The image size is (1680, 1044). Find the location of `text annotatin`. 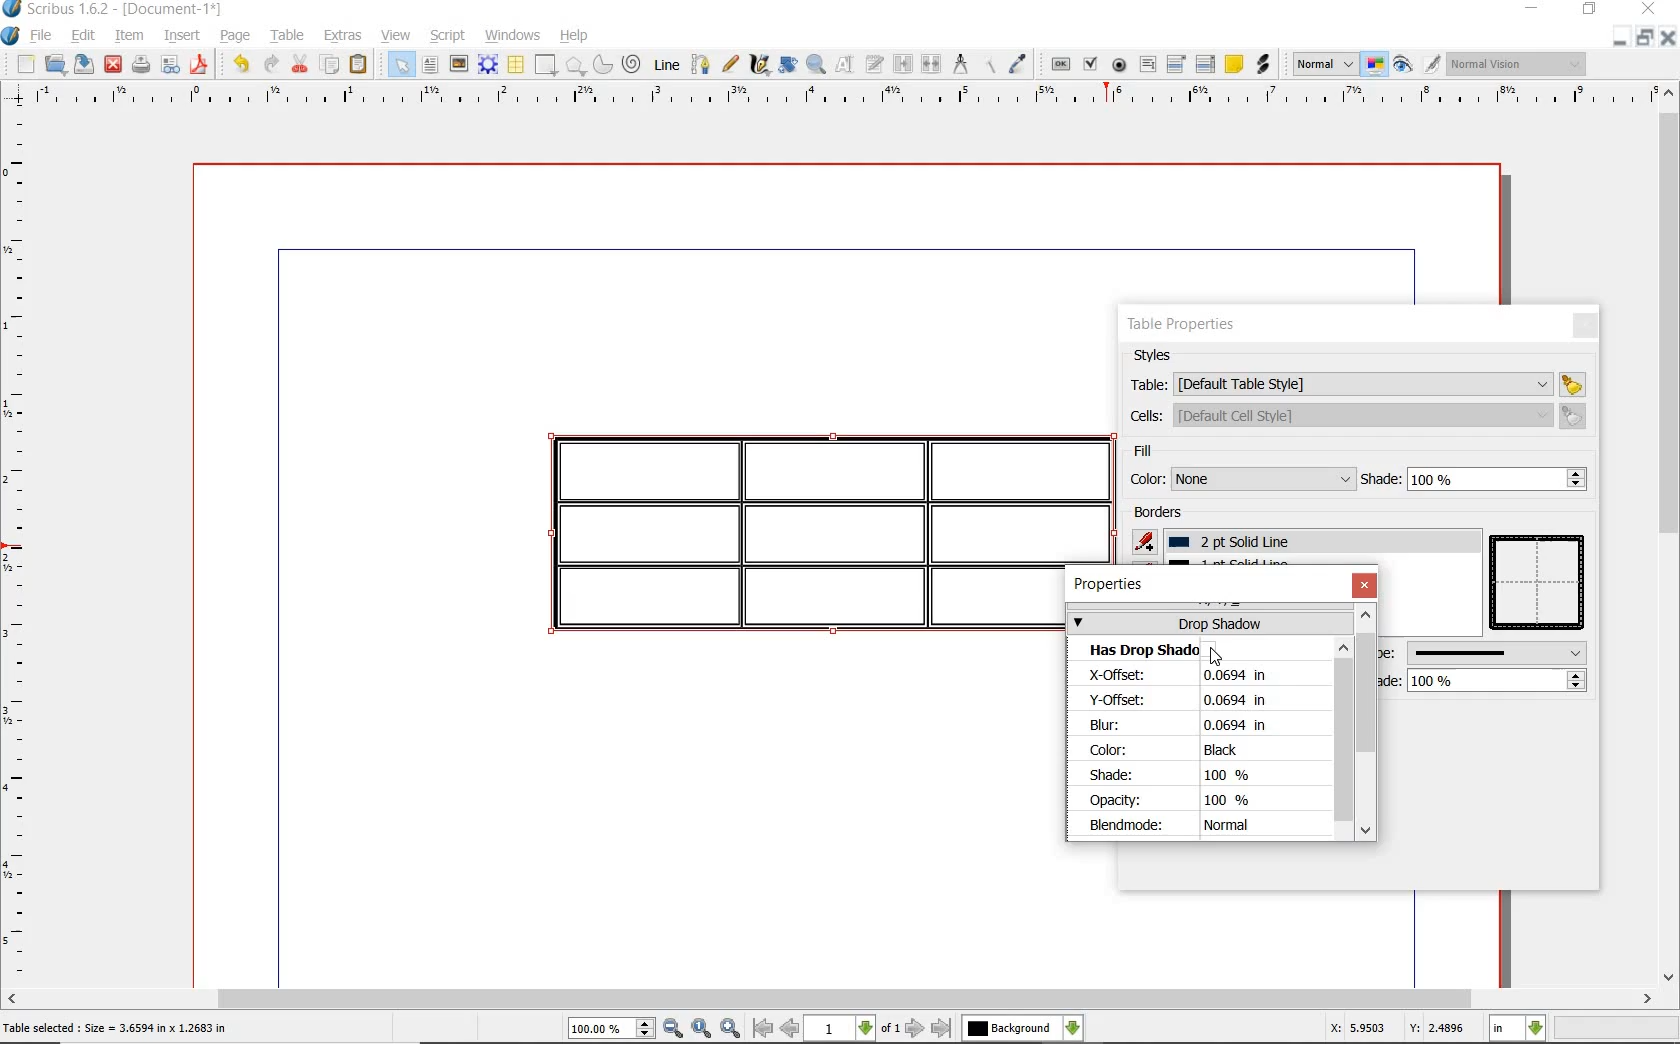

text annotatin is located at coordinates (1234, 63).